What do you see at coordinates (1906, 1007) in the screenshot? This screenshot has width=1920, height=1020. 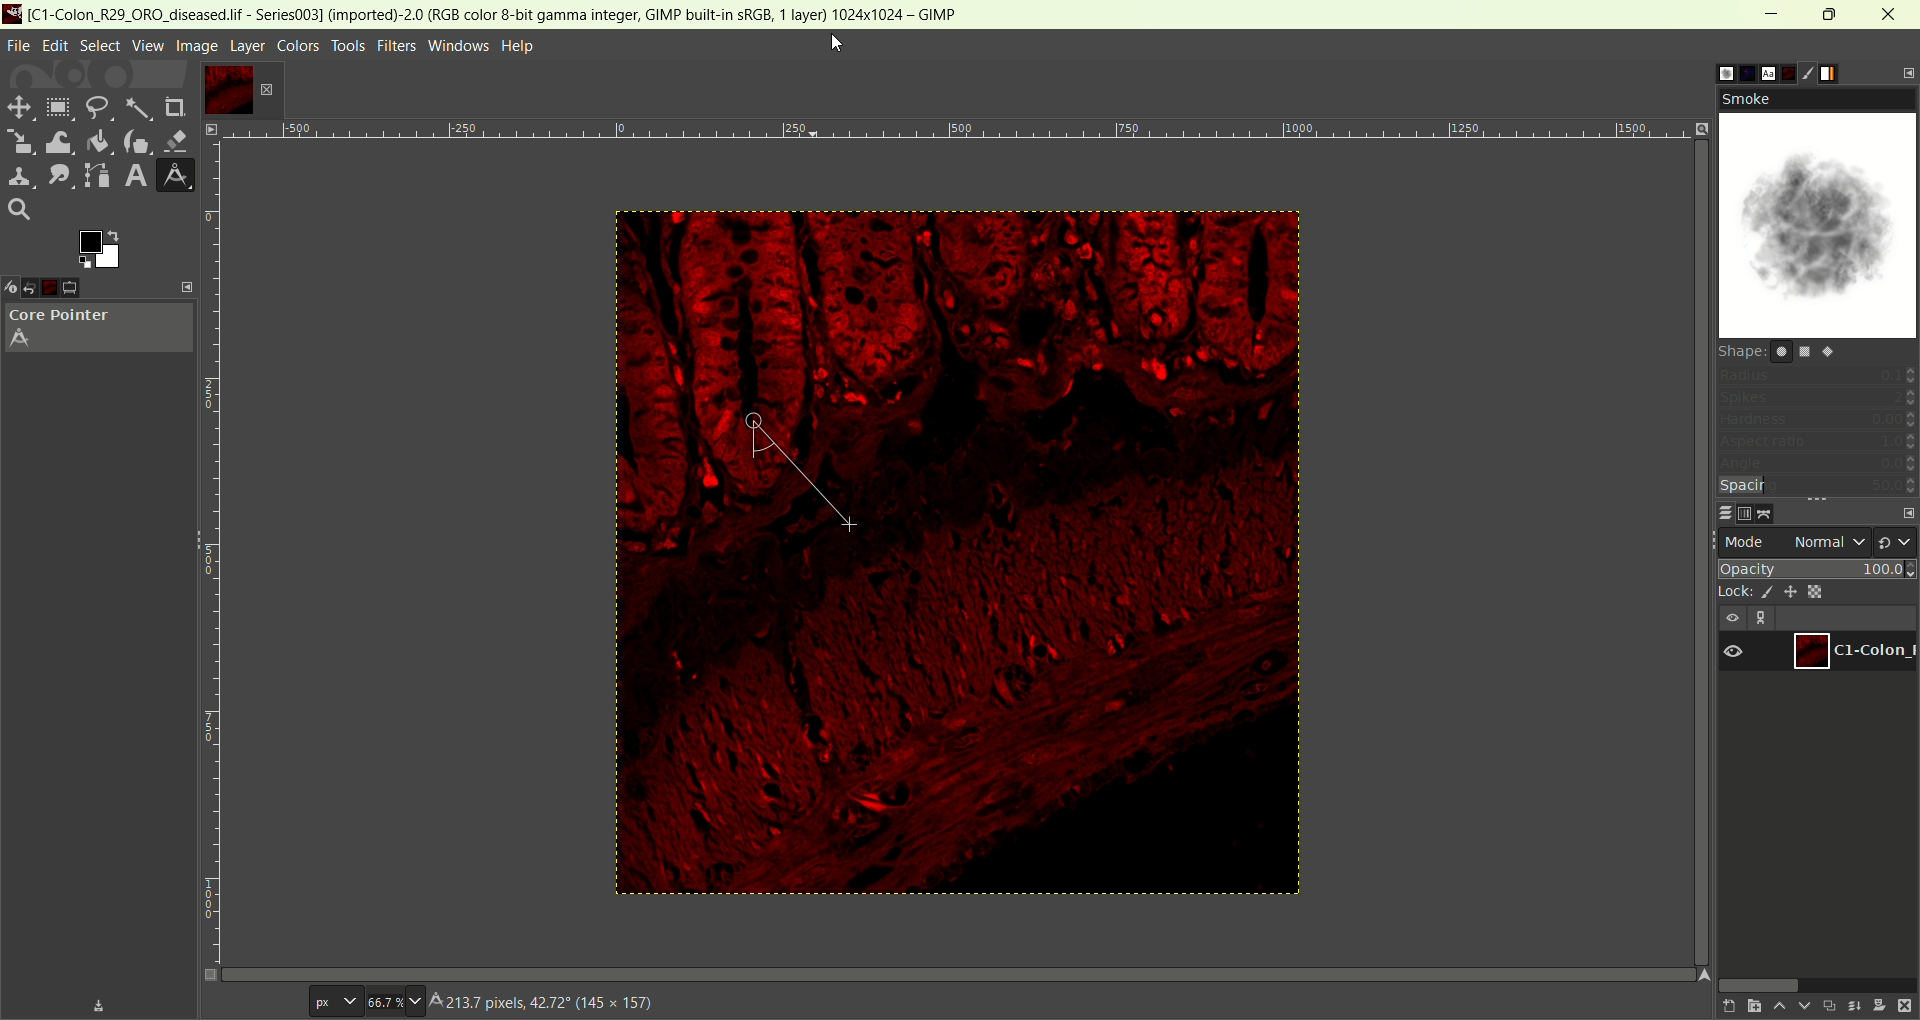 I see `delete layer` at bounding box center [1906, 1007].